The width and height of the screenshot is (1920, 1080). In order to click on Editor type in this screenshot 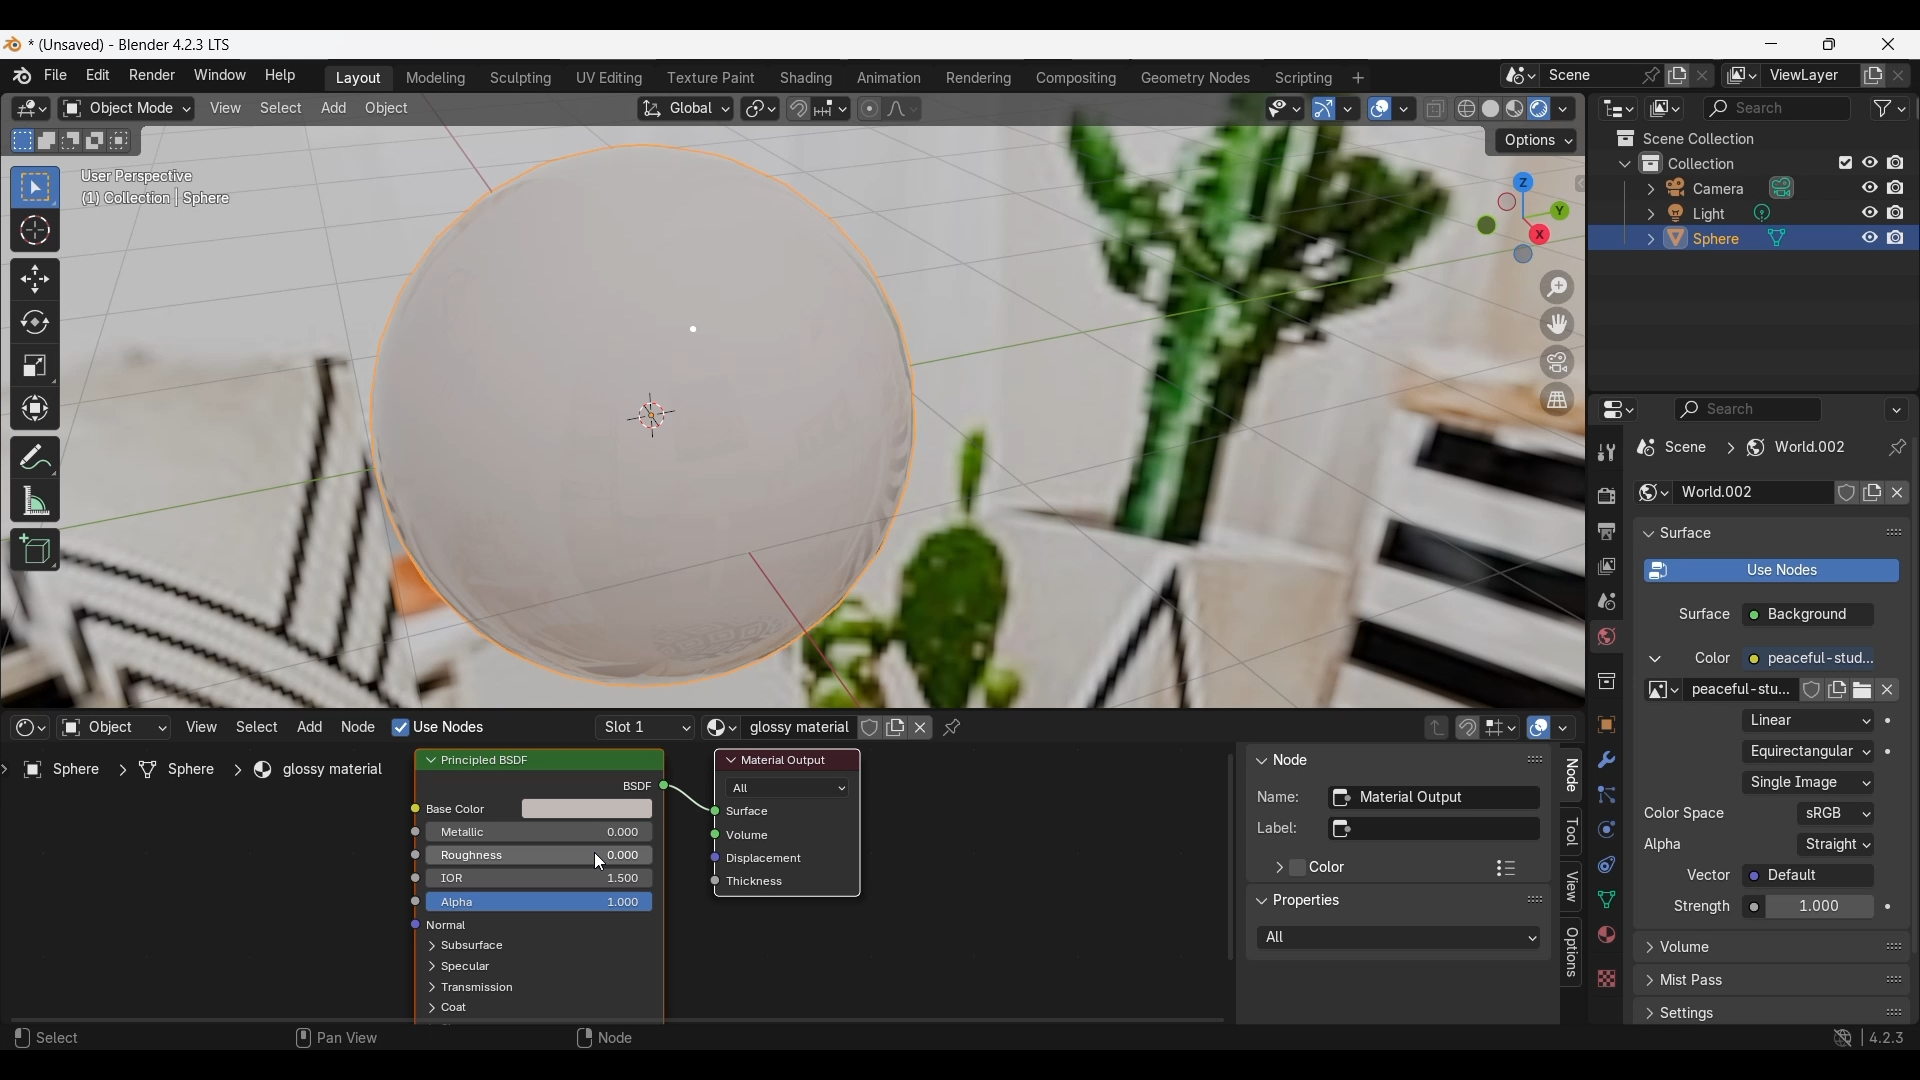, I will do `click(1619, 108)`.